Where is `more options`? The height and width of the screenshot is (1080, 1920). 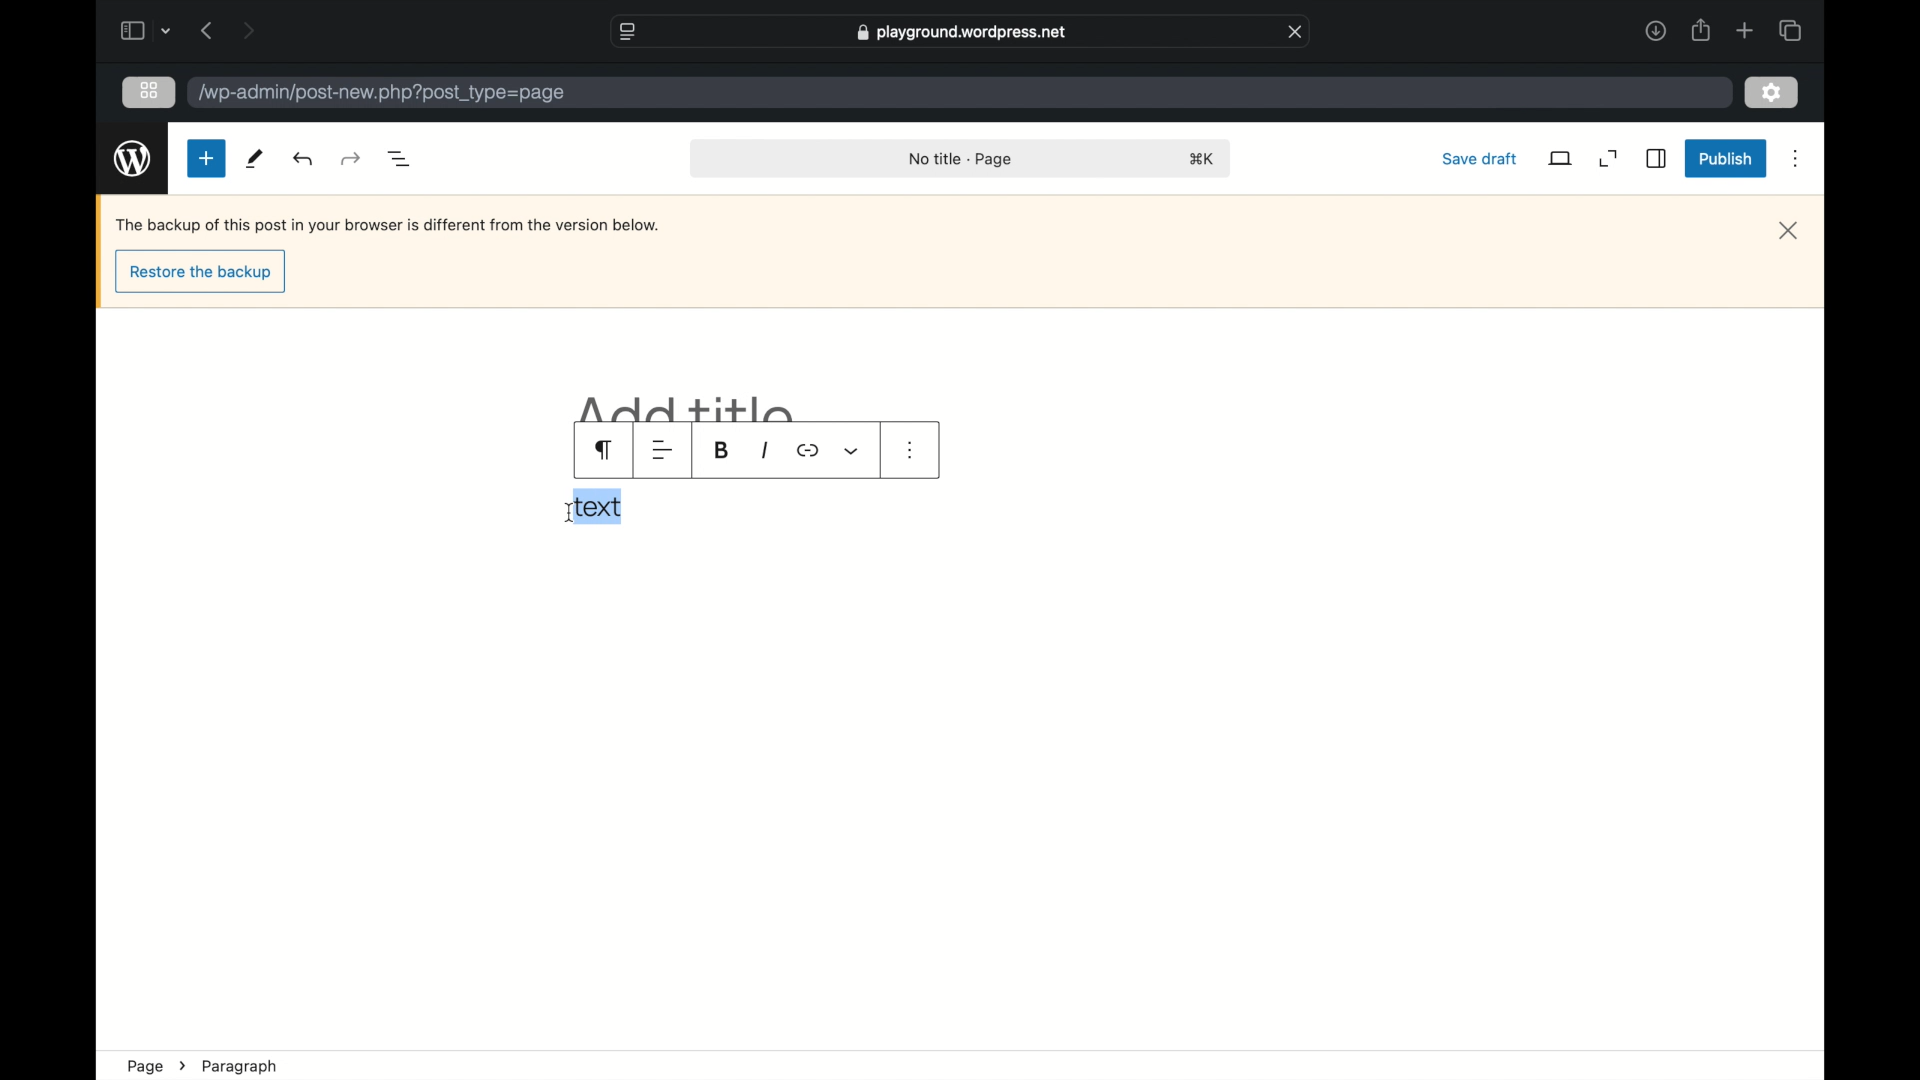 more options is located at coordinates (911, 450).